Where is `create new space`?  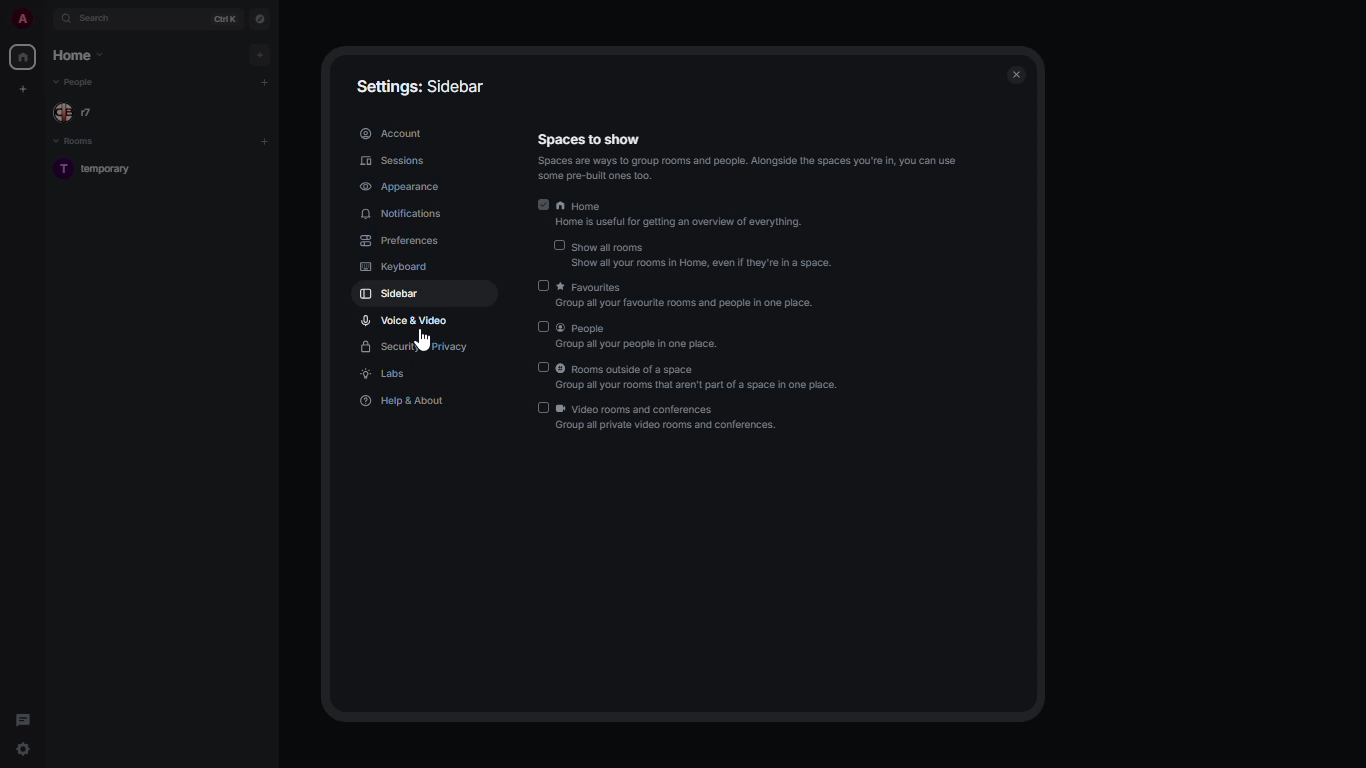
create new space is located at coordinates (24, 88).